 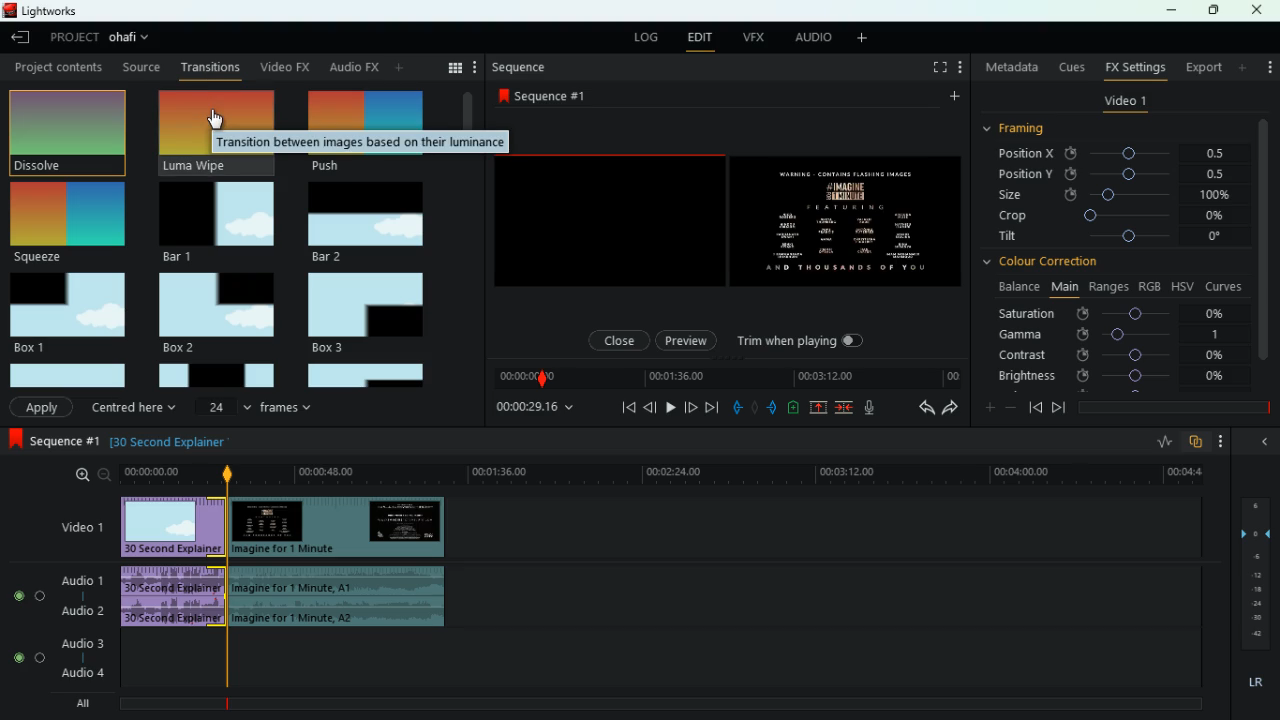 What do you see at coordinates (1215, 10) in the screenshot?
I see `maximize` at bounding box center [1215, 10].